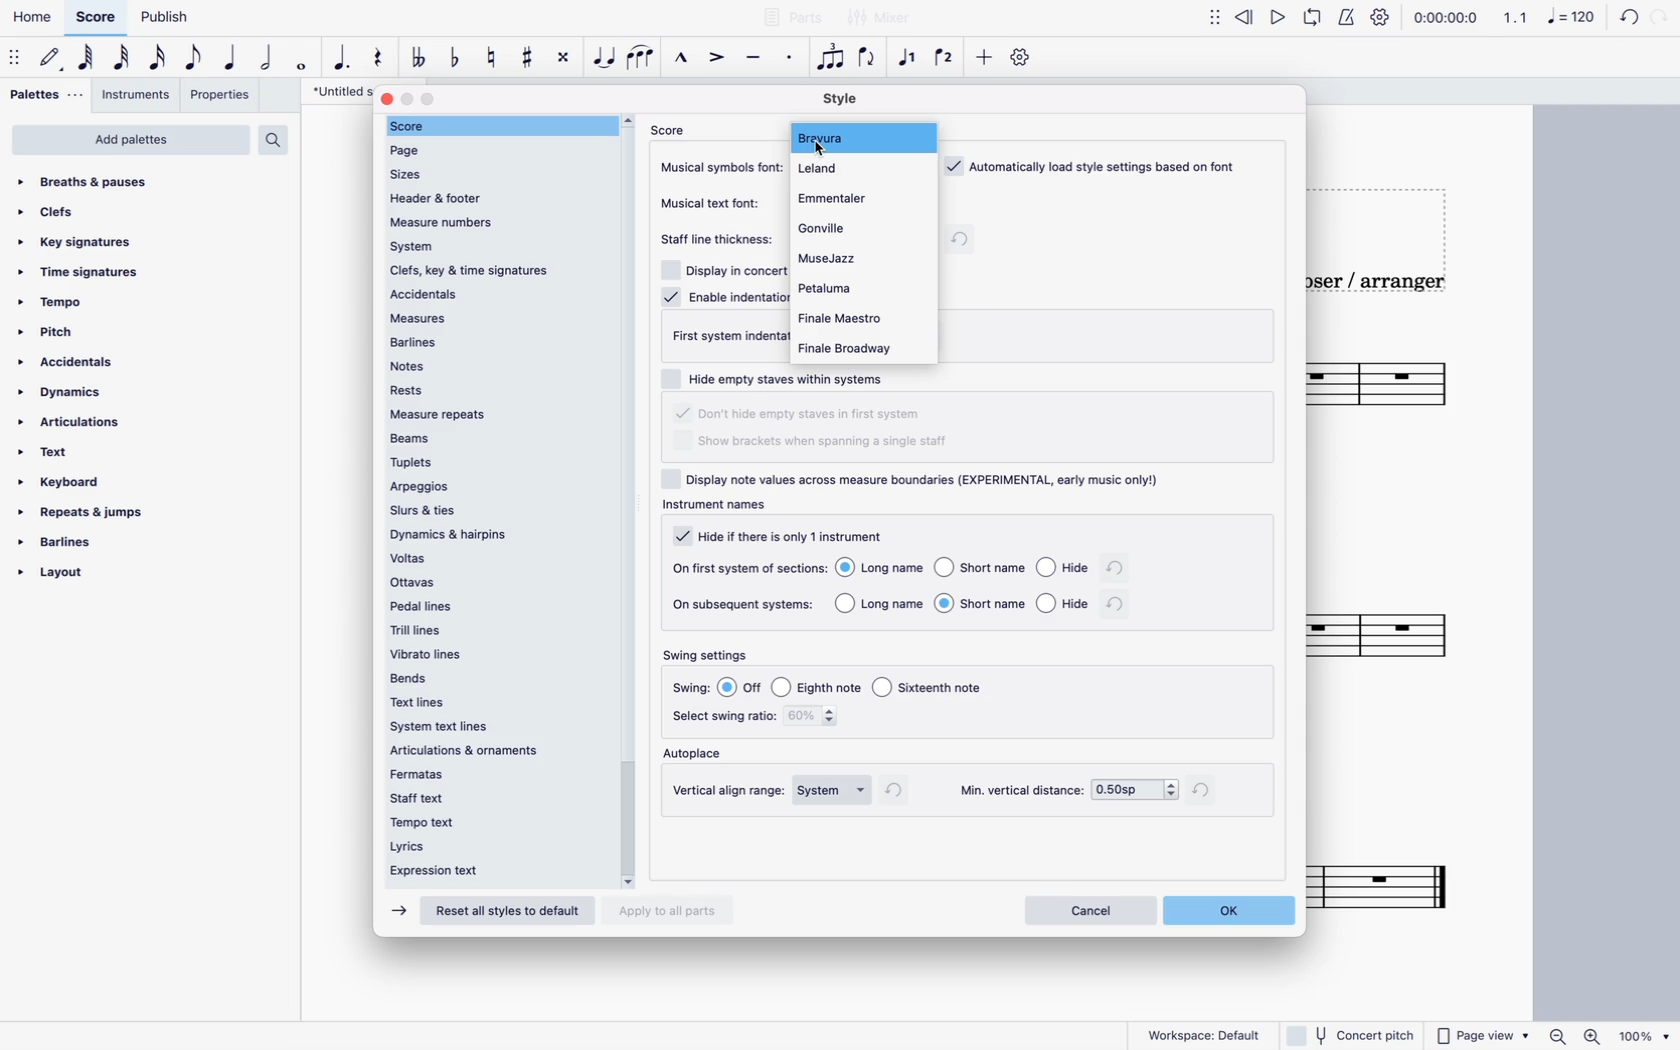 The width and height of the screenshot is (1680, 1050). Describe the element at coordinates (217, 96) in the screenshot. I see `properties` at that location.